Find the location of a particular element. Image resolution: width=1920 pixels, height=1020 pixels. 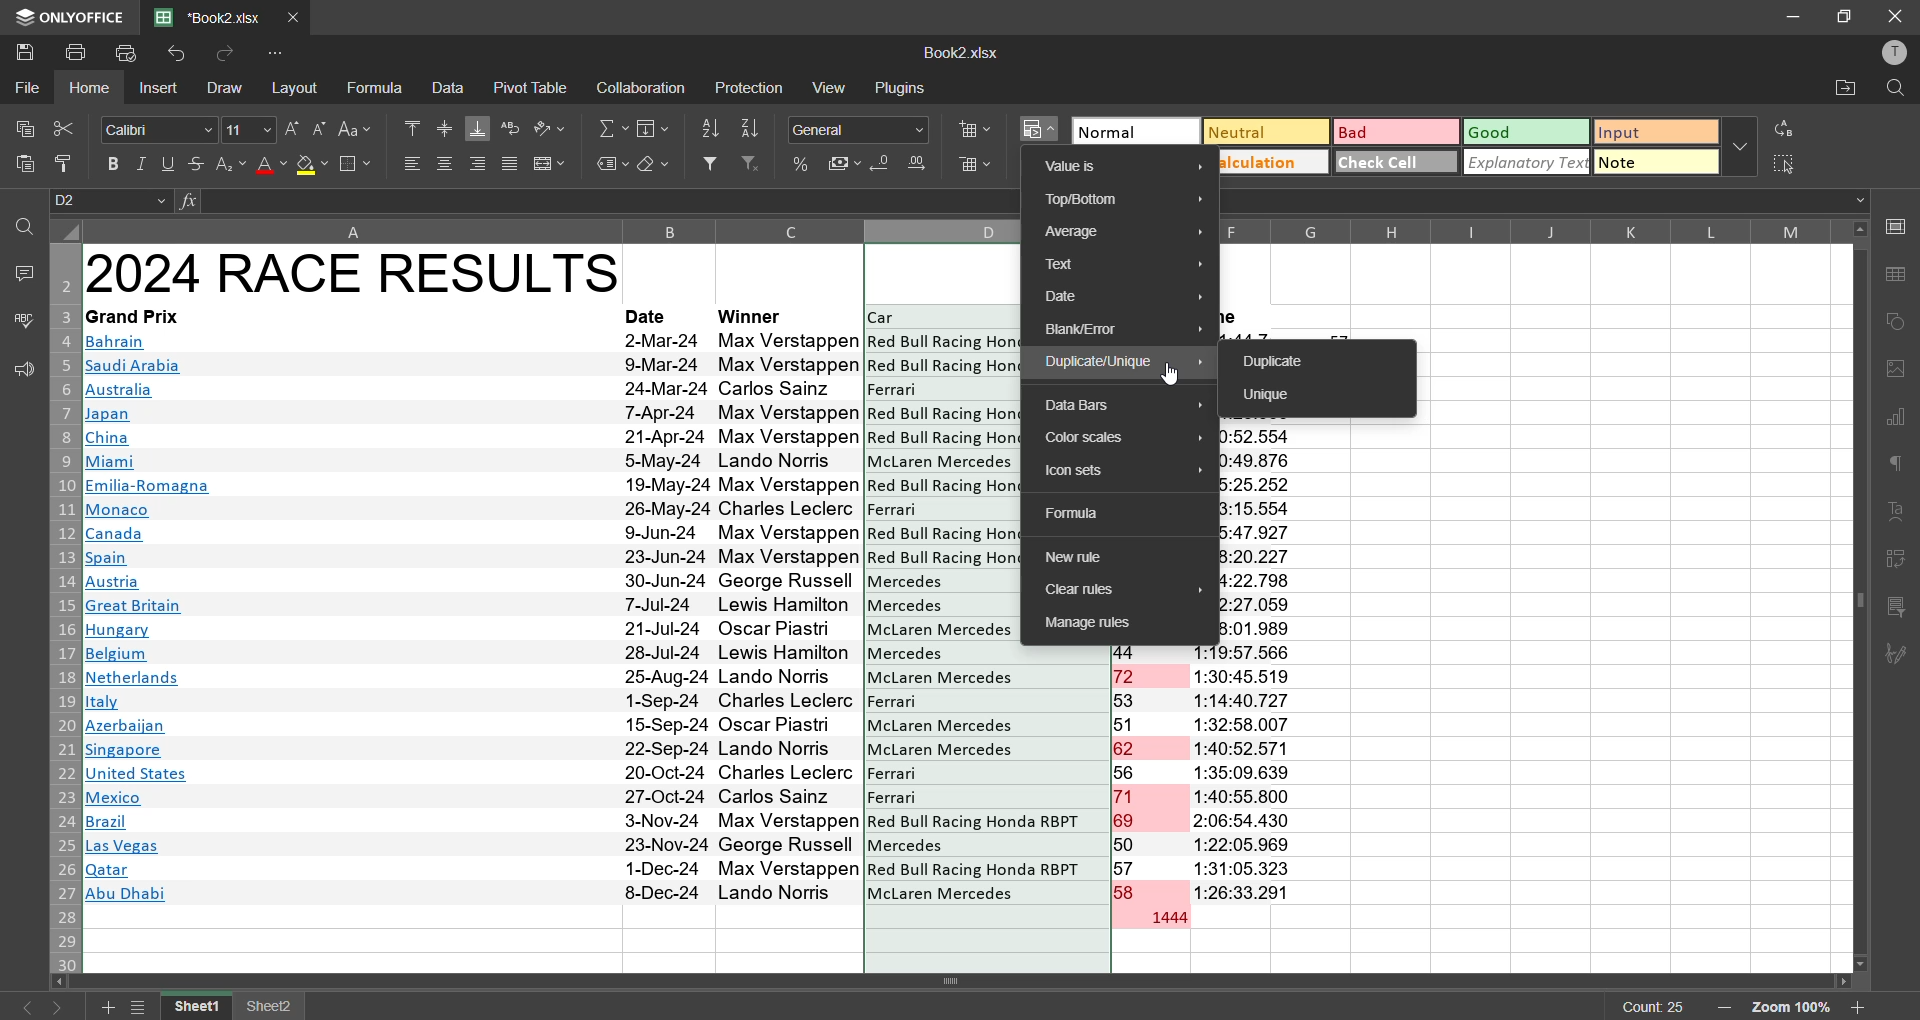

strikethrough is located at coordinates (194, 162).